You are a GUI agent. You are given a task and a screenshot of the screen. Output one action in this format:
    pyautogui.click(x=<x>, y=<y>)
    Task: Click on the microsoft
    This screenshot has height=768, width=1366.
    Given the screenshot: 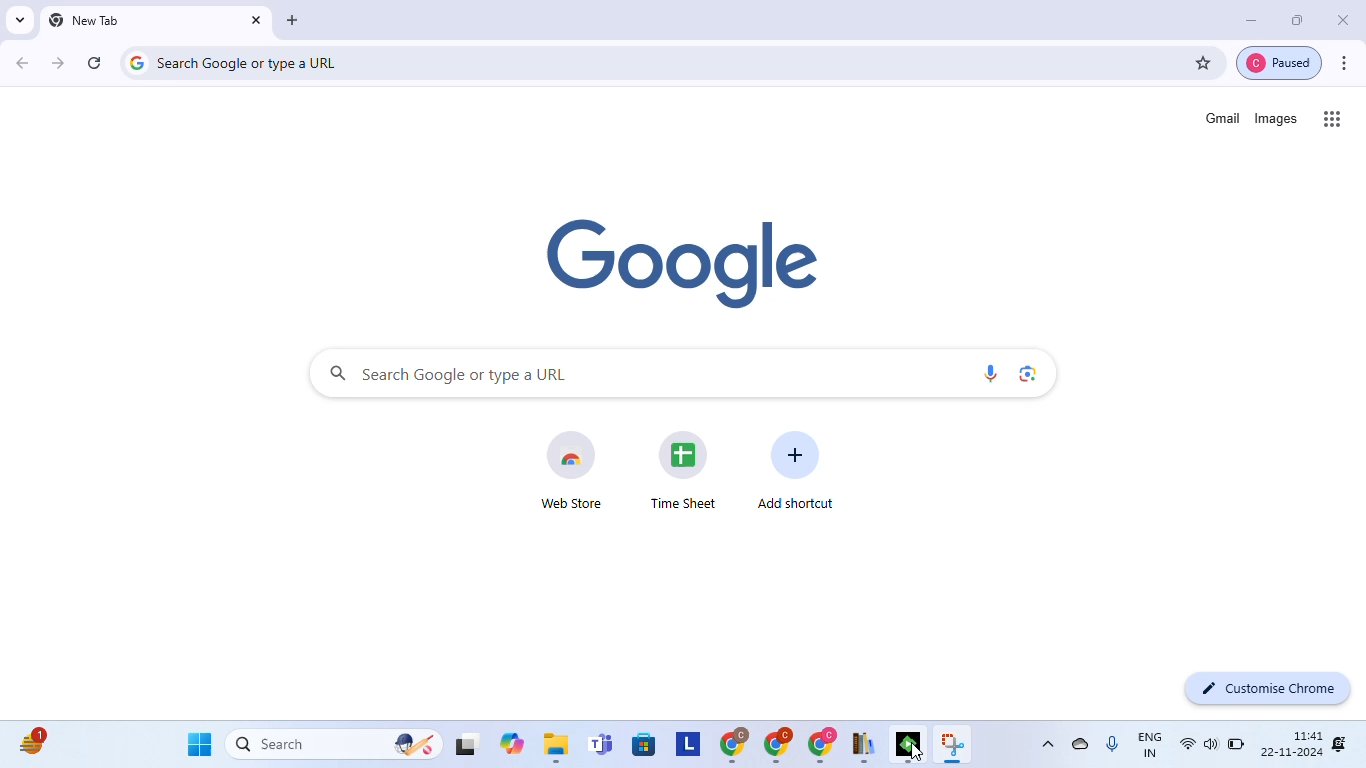 What is the action you would take?
    pyautogui.click(x=646, y=746)
    